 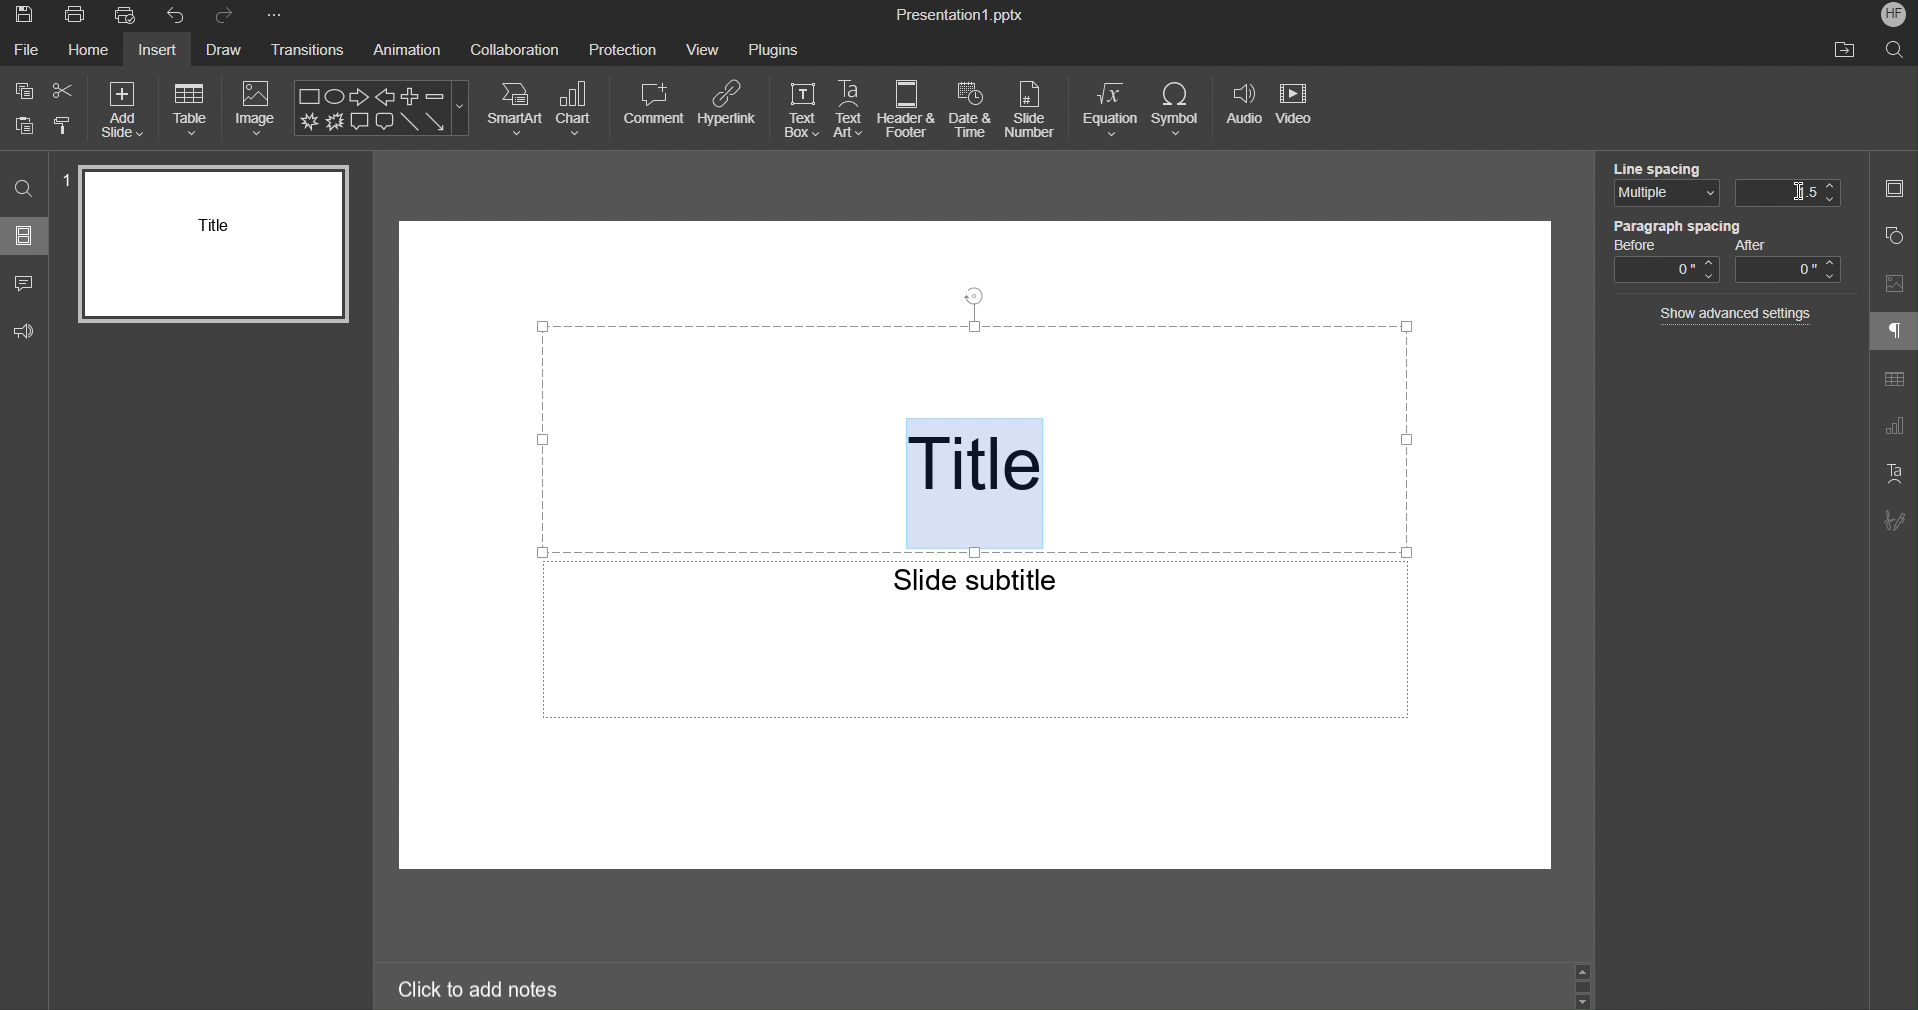 I want to click on Symbol, so click(x=1183, y=111).